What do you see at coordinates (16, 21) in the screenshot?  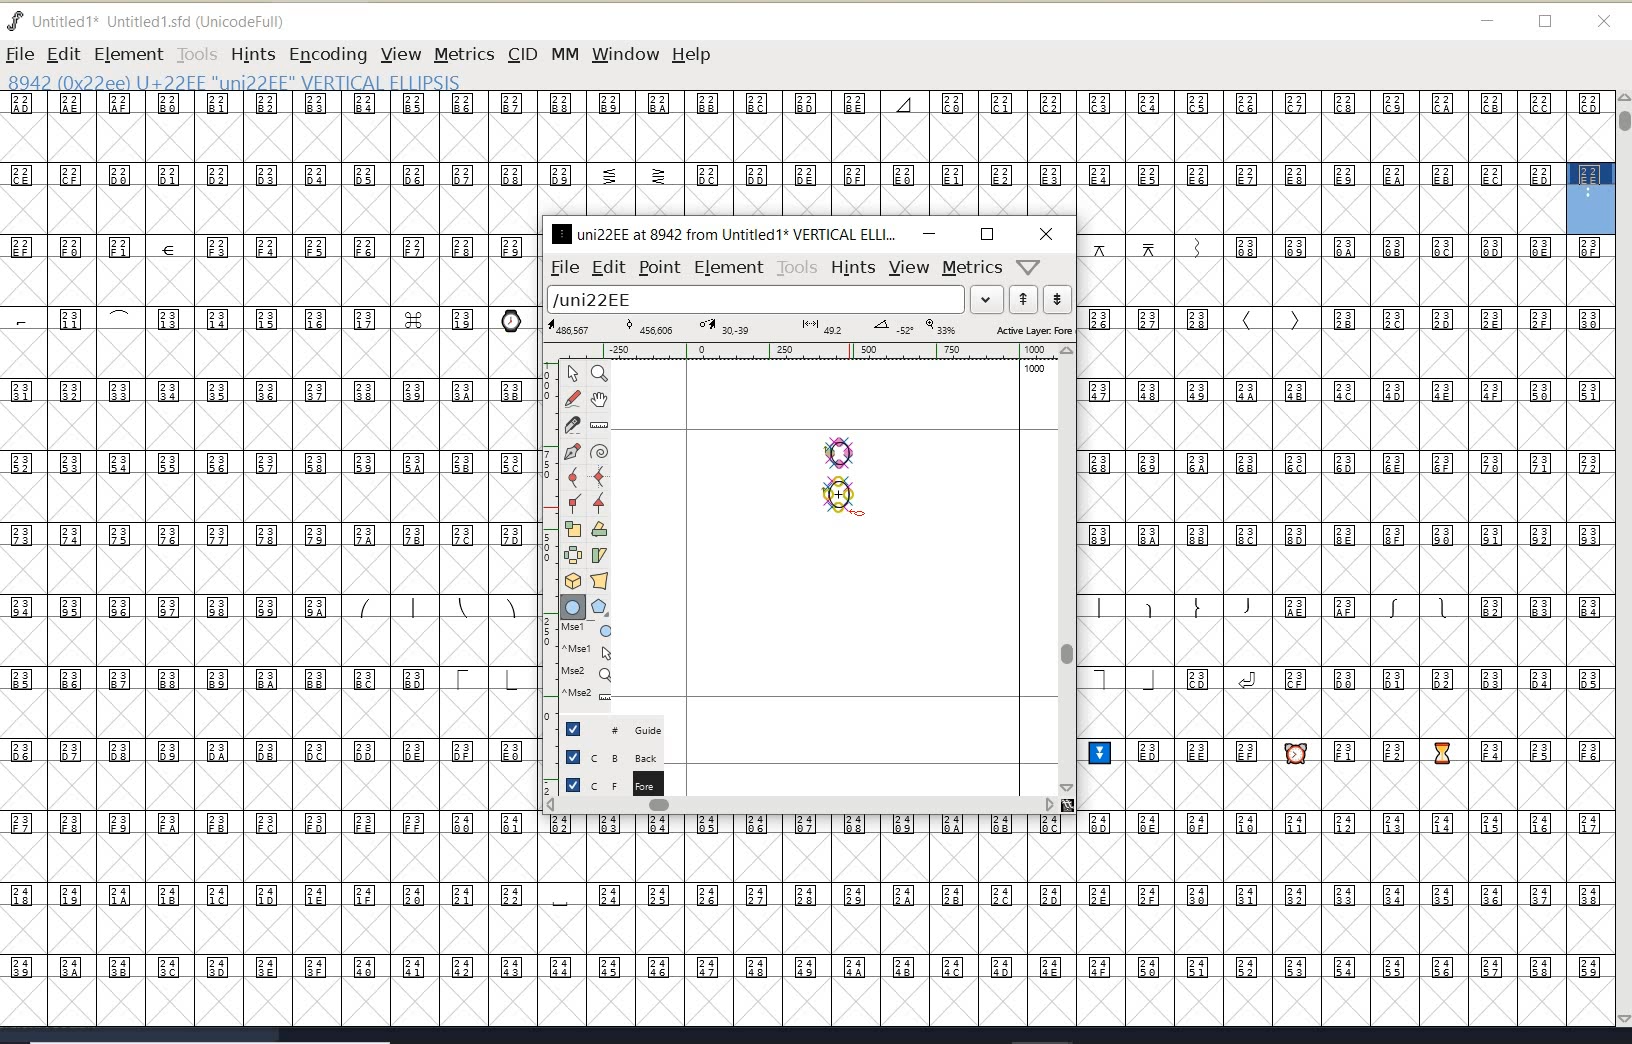 I see `fontforge logo` at bounding box center [16, 21].